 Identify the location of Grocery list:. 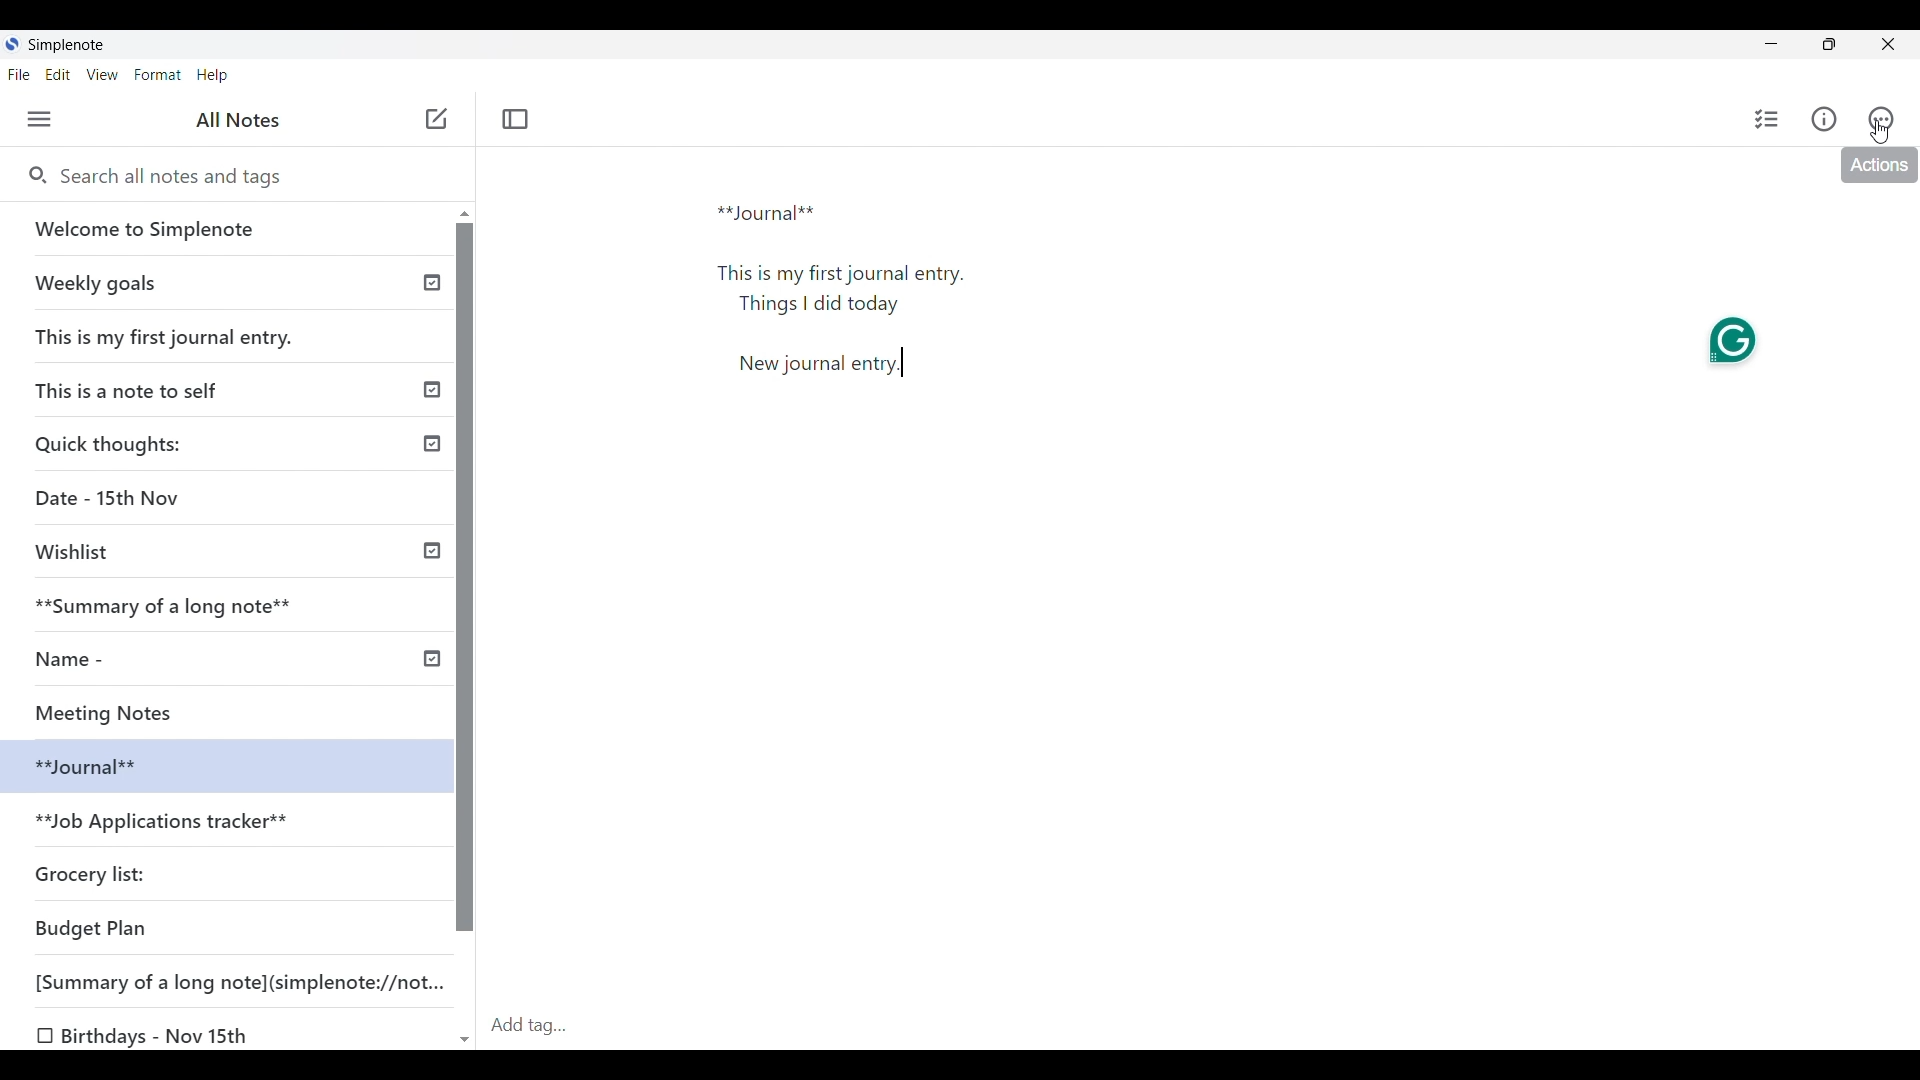
(94, 872).